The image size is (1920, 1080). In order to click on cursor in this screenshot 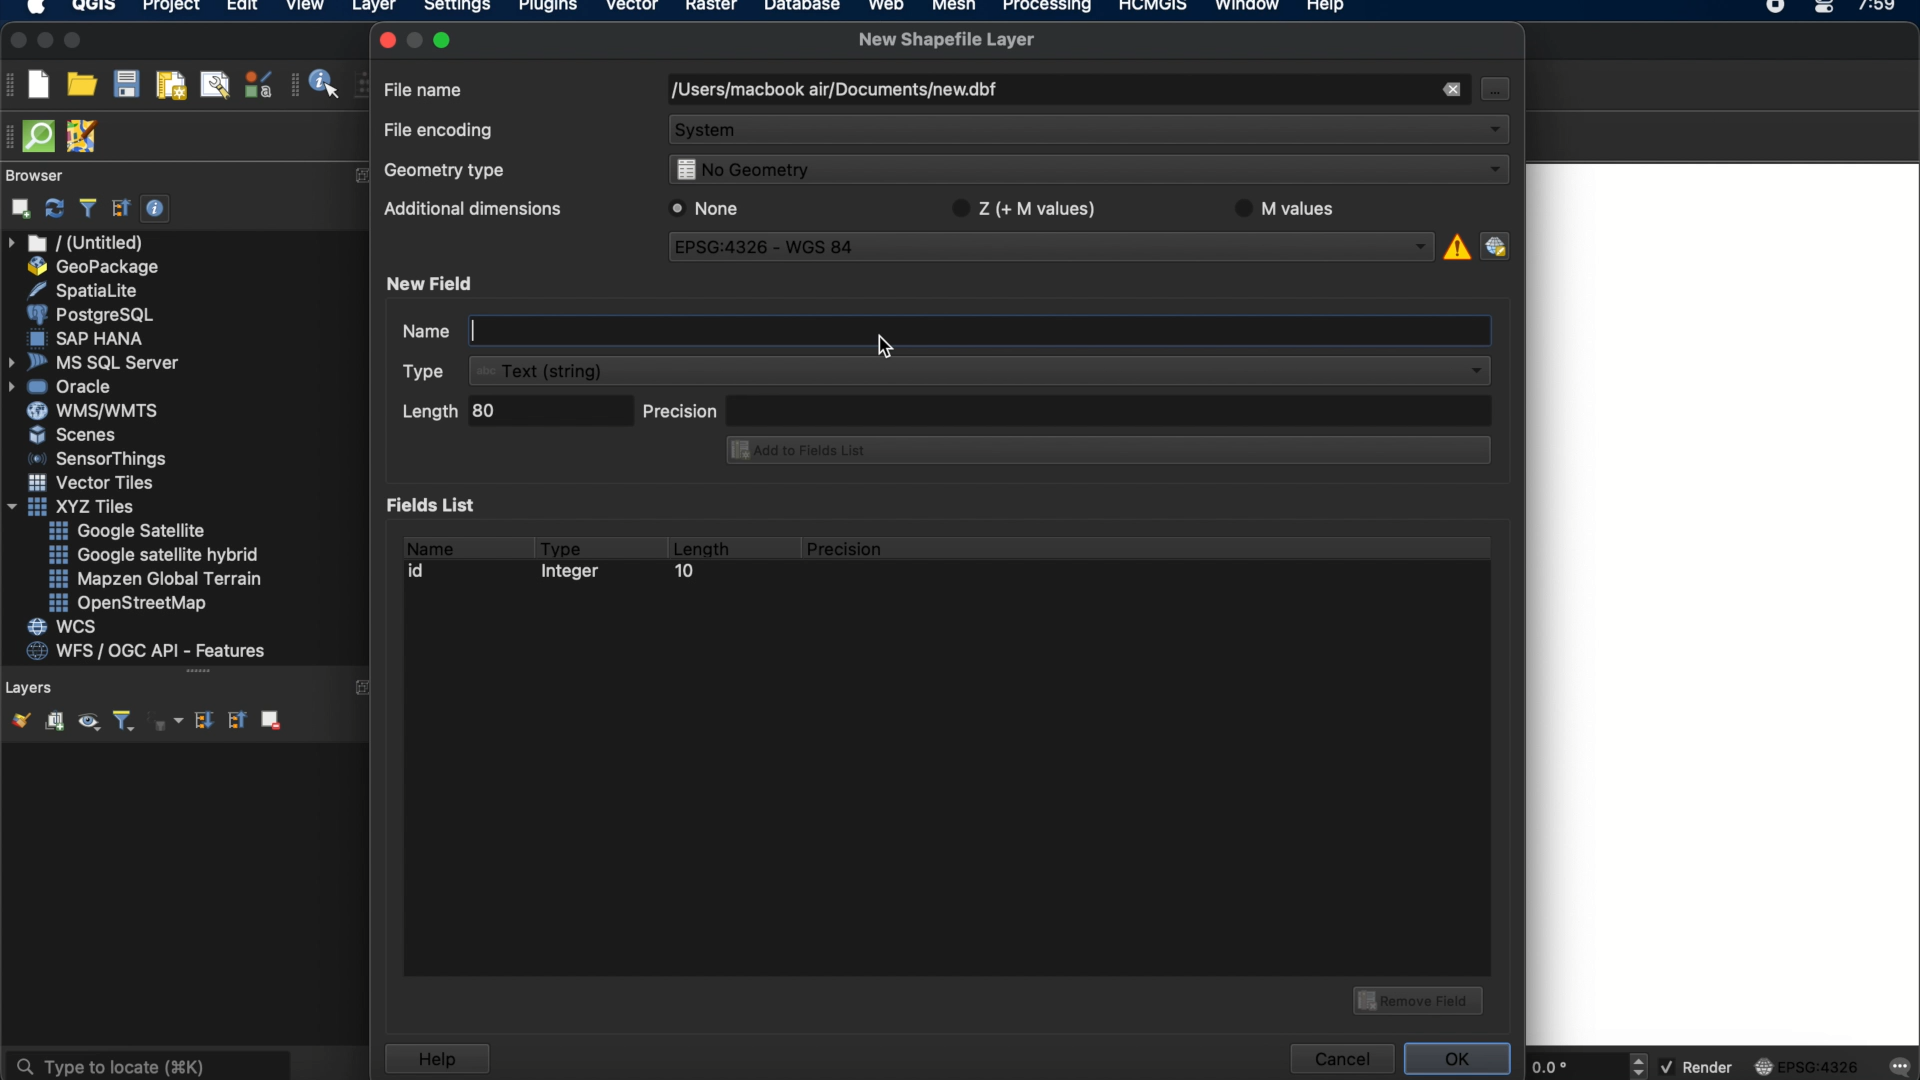, I will do `click(881, 347)`.